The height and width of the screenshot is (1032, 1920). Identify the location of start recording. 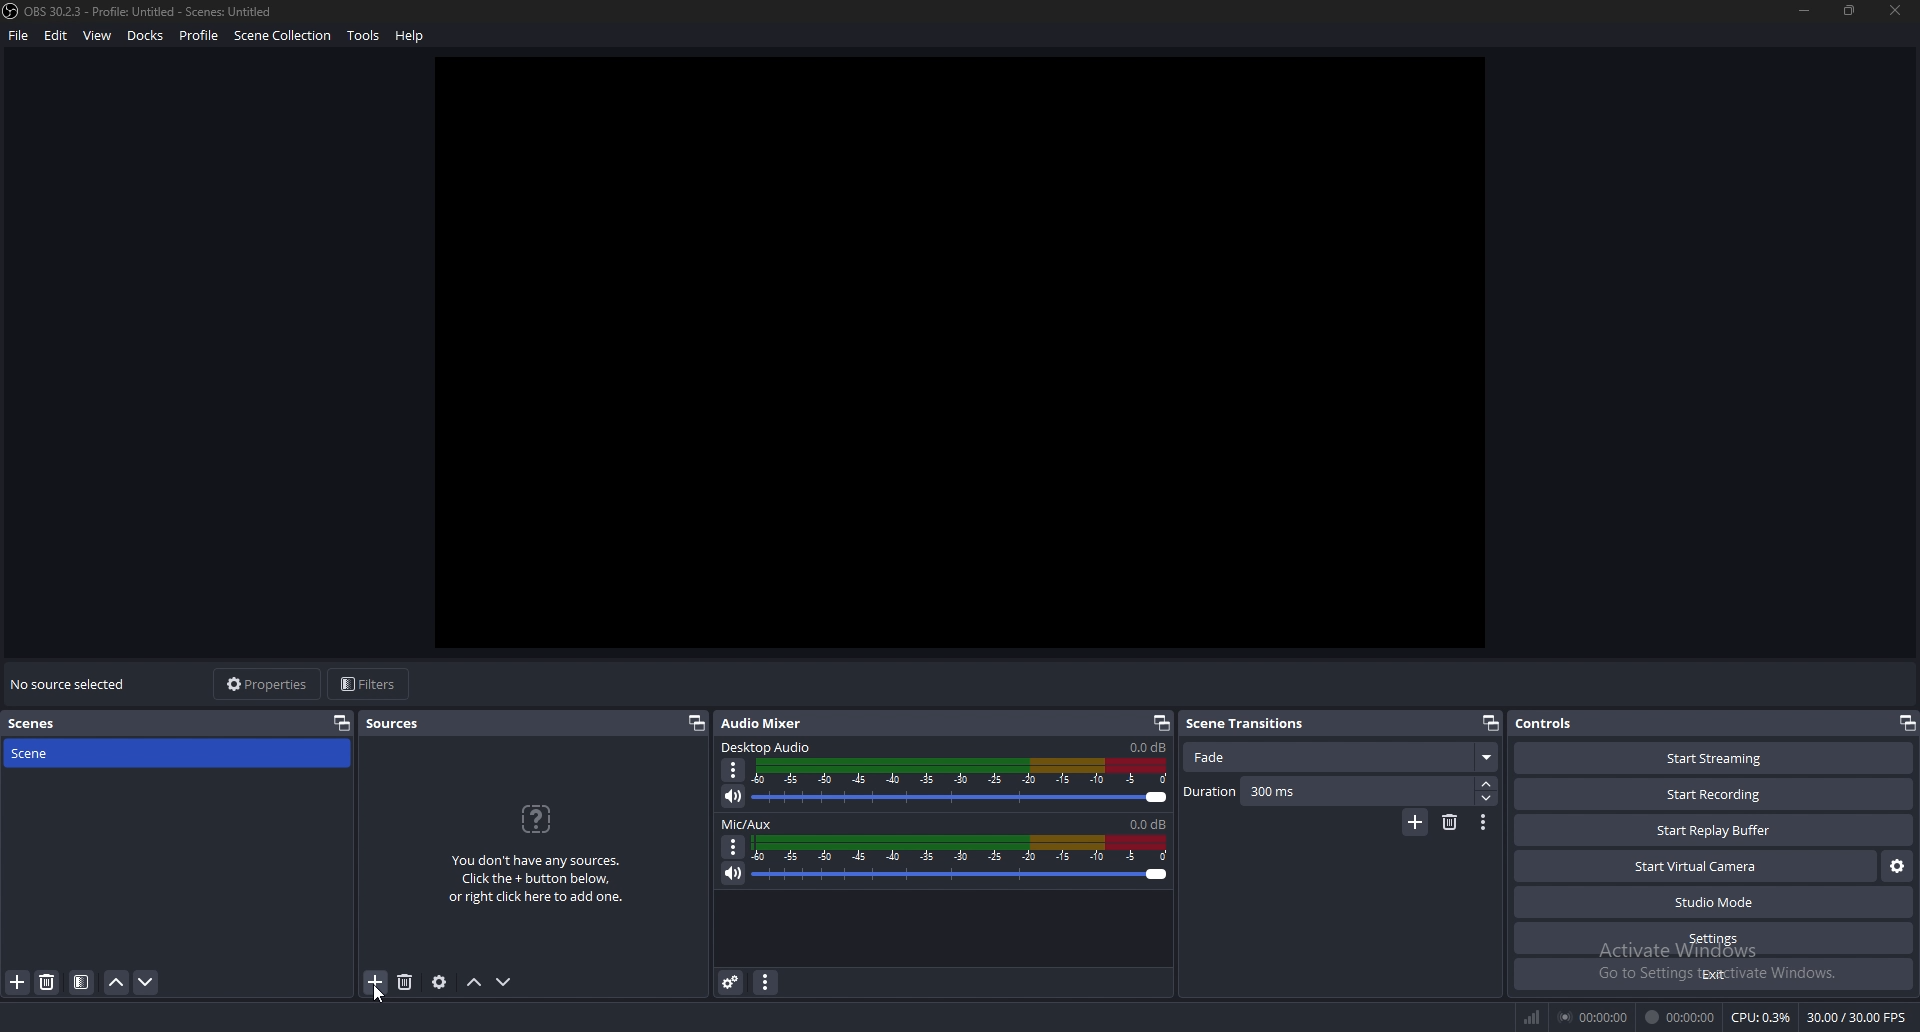
(1717, 793).